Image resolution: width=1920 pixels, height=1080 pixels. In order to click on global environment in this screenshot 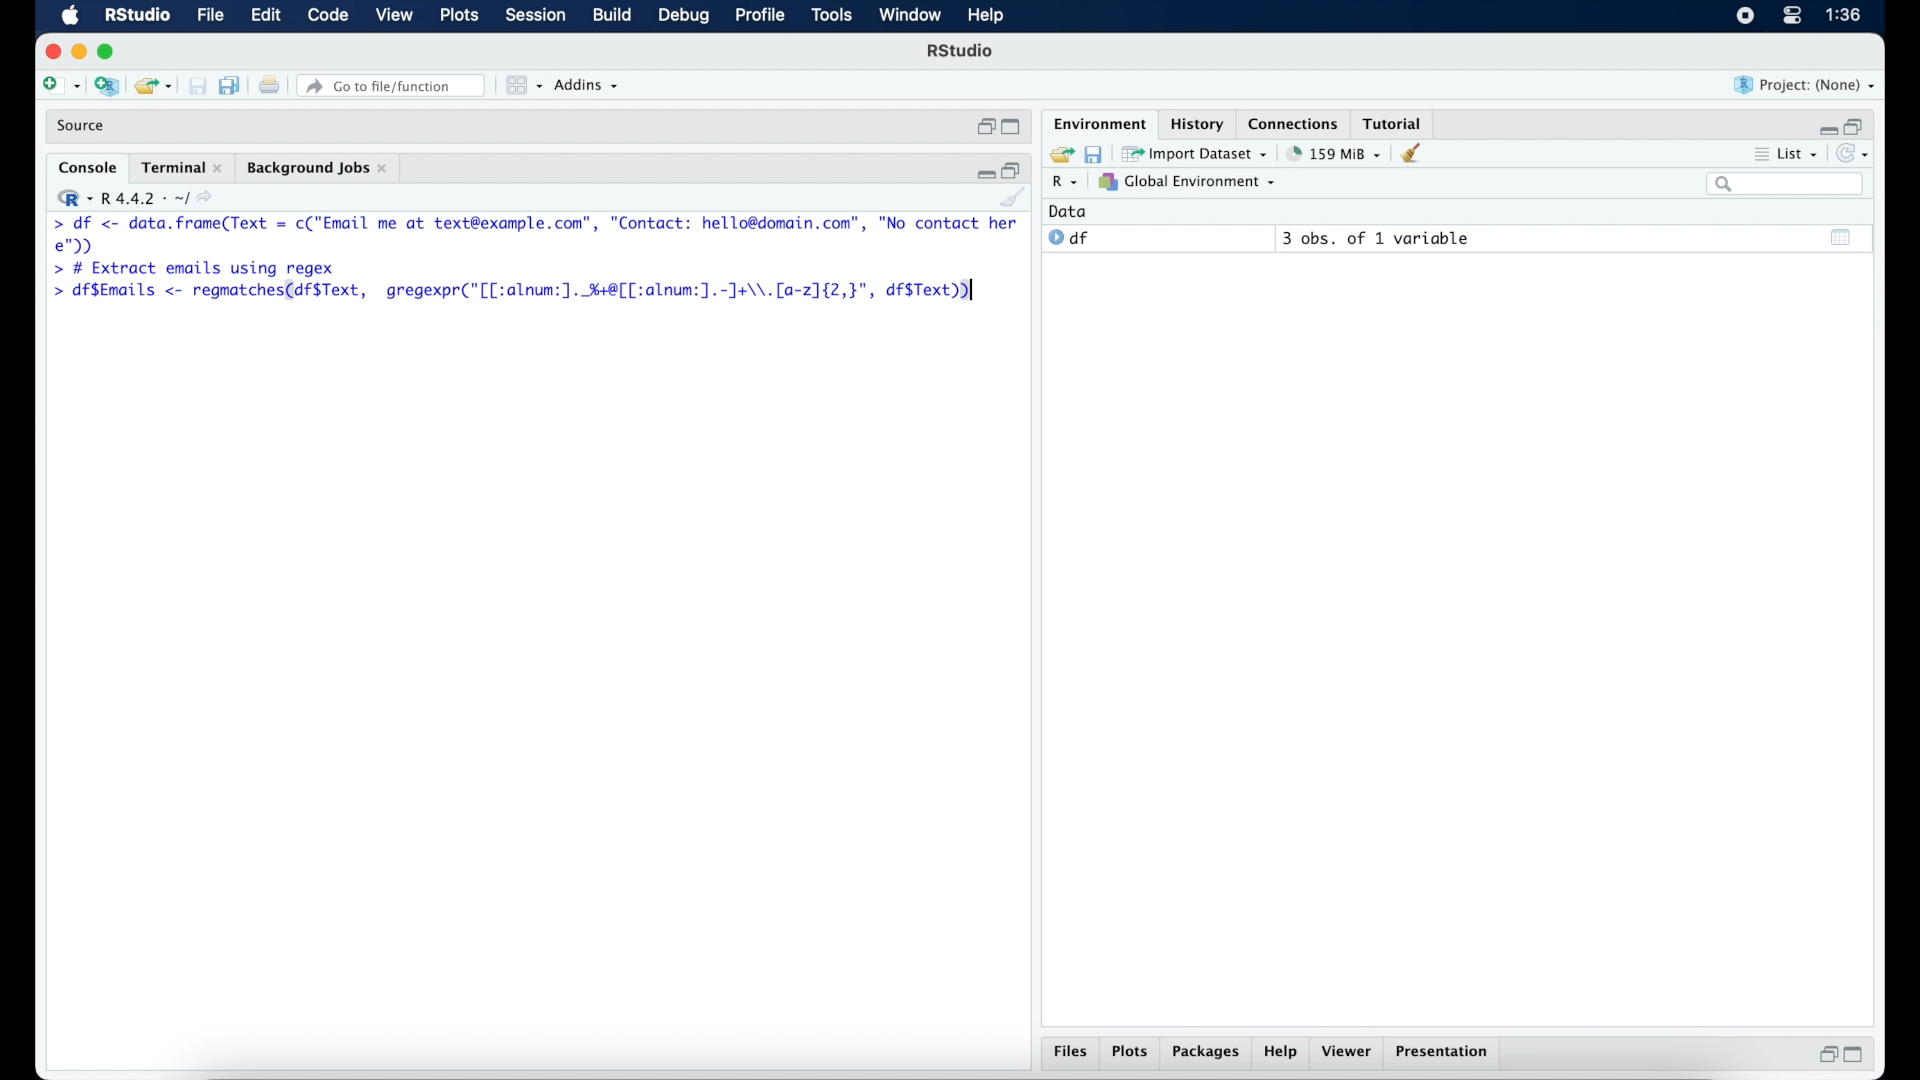, I will do `click(1193, 183)`.